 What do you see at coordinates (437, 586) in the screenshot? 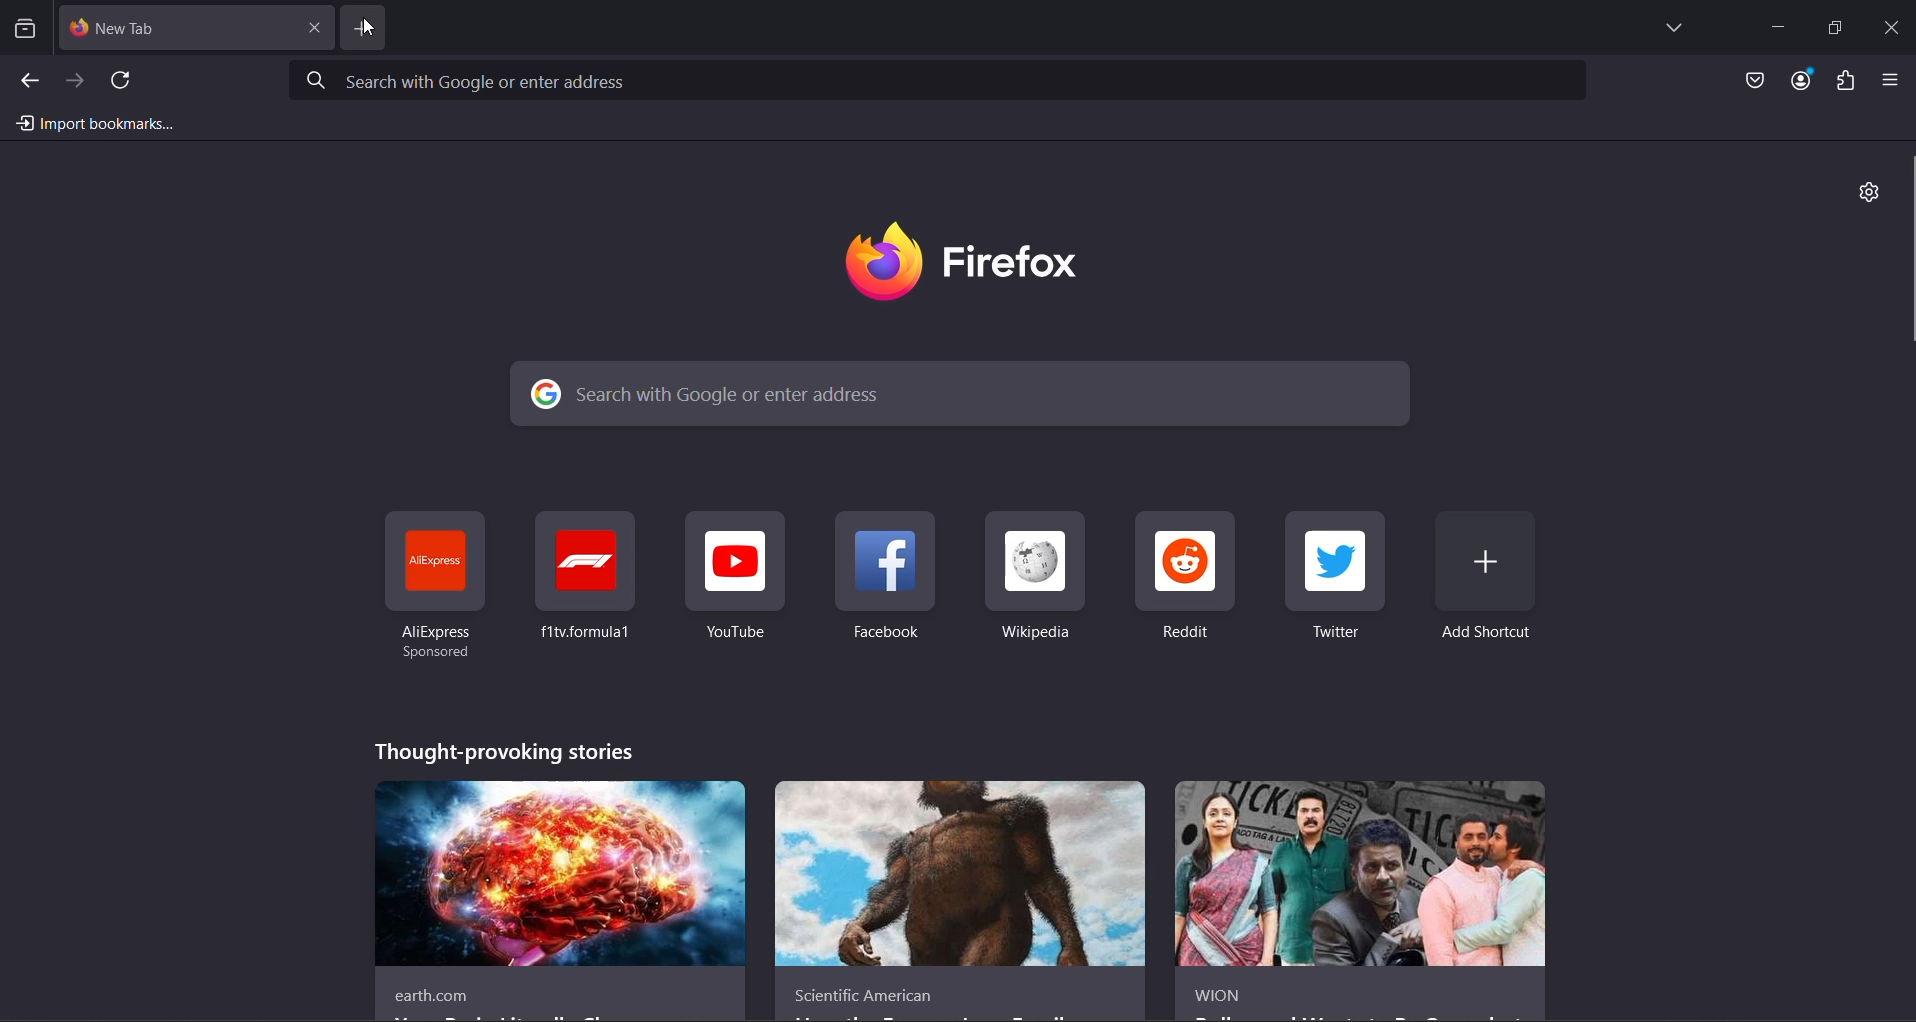
I see `shortcuts` at bounding box center [437, 586].